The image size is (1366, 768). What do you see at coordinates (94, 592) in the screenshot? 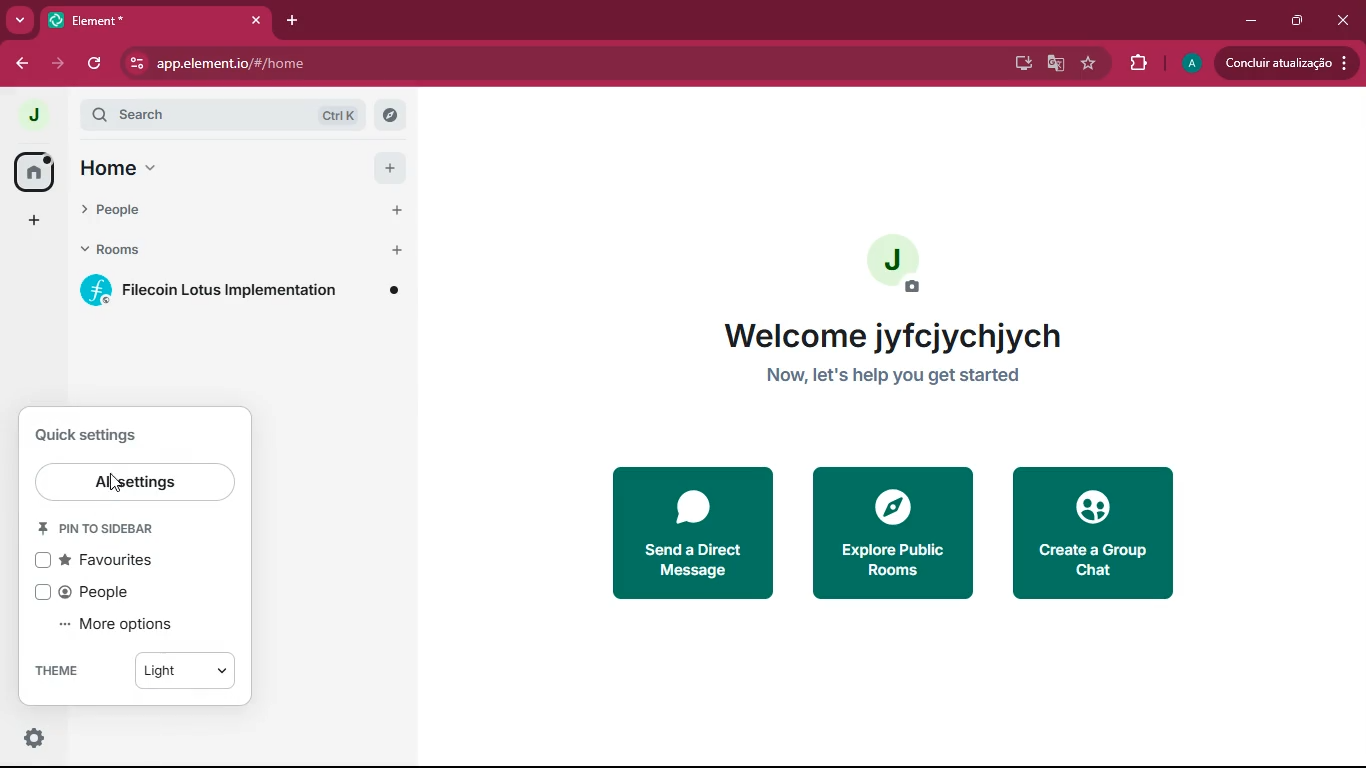
I see `people` at bounding box center [94, 592].